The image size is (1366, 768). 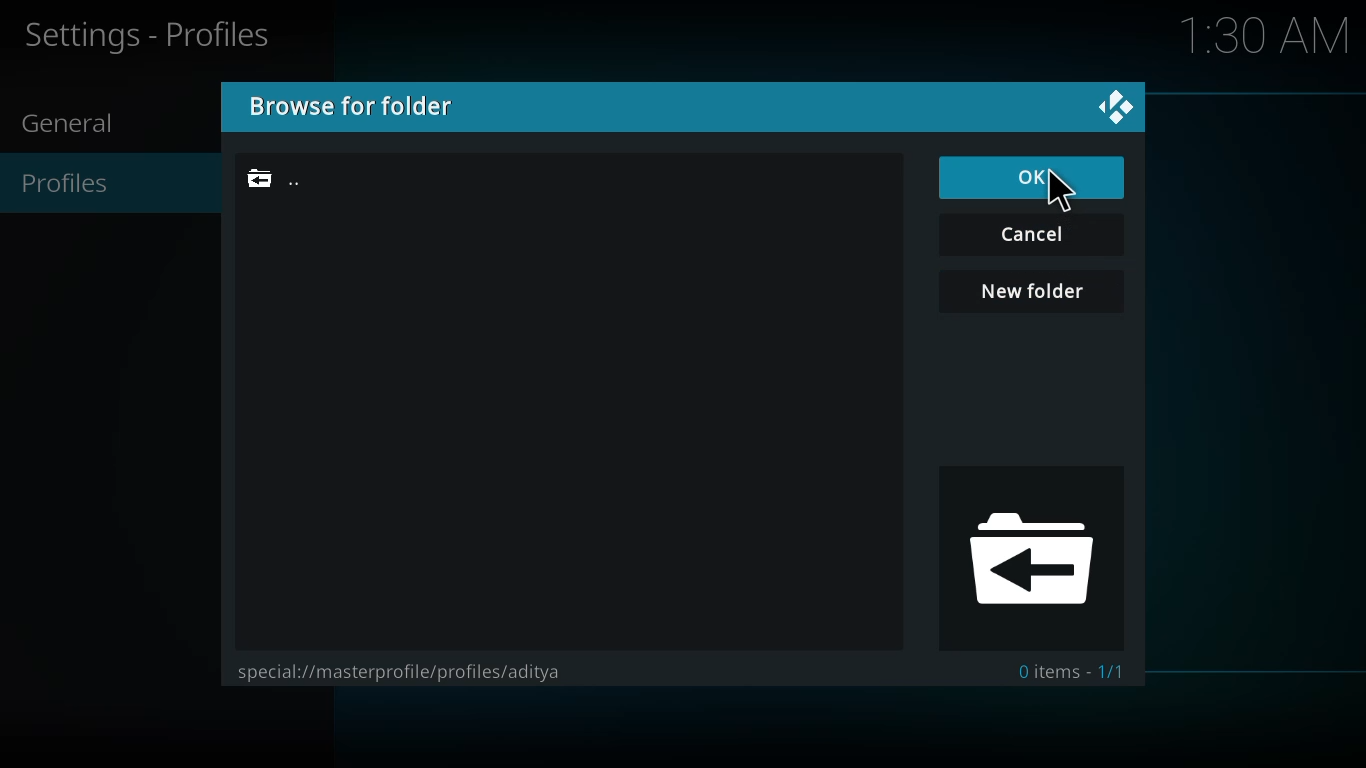 I want to click on close, so click(x=1113, y=107).